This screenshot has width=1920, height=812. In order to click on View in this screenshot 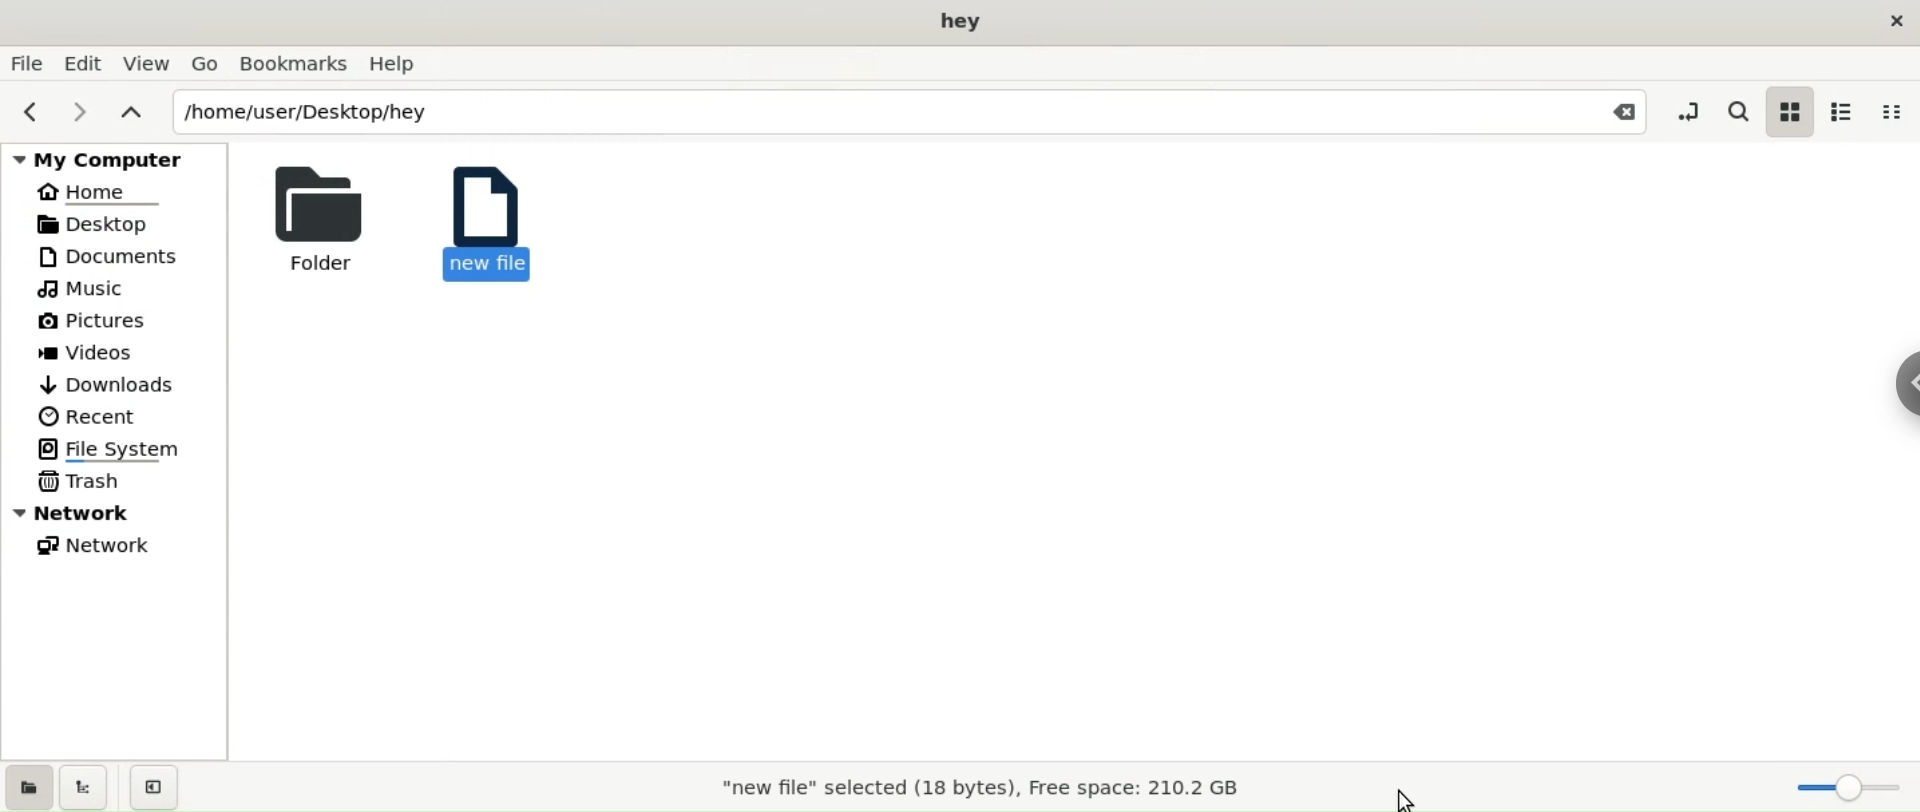, I will do `click(149, 66)`.